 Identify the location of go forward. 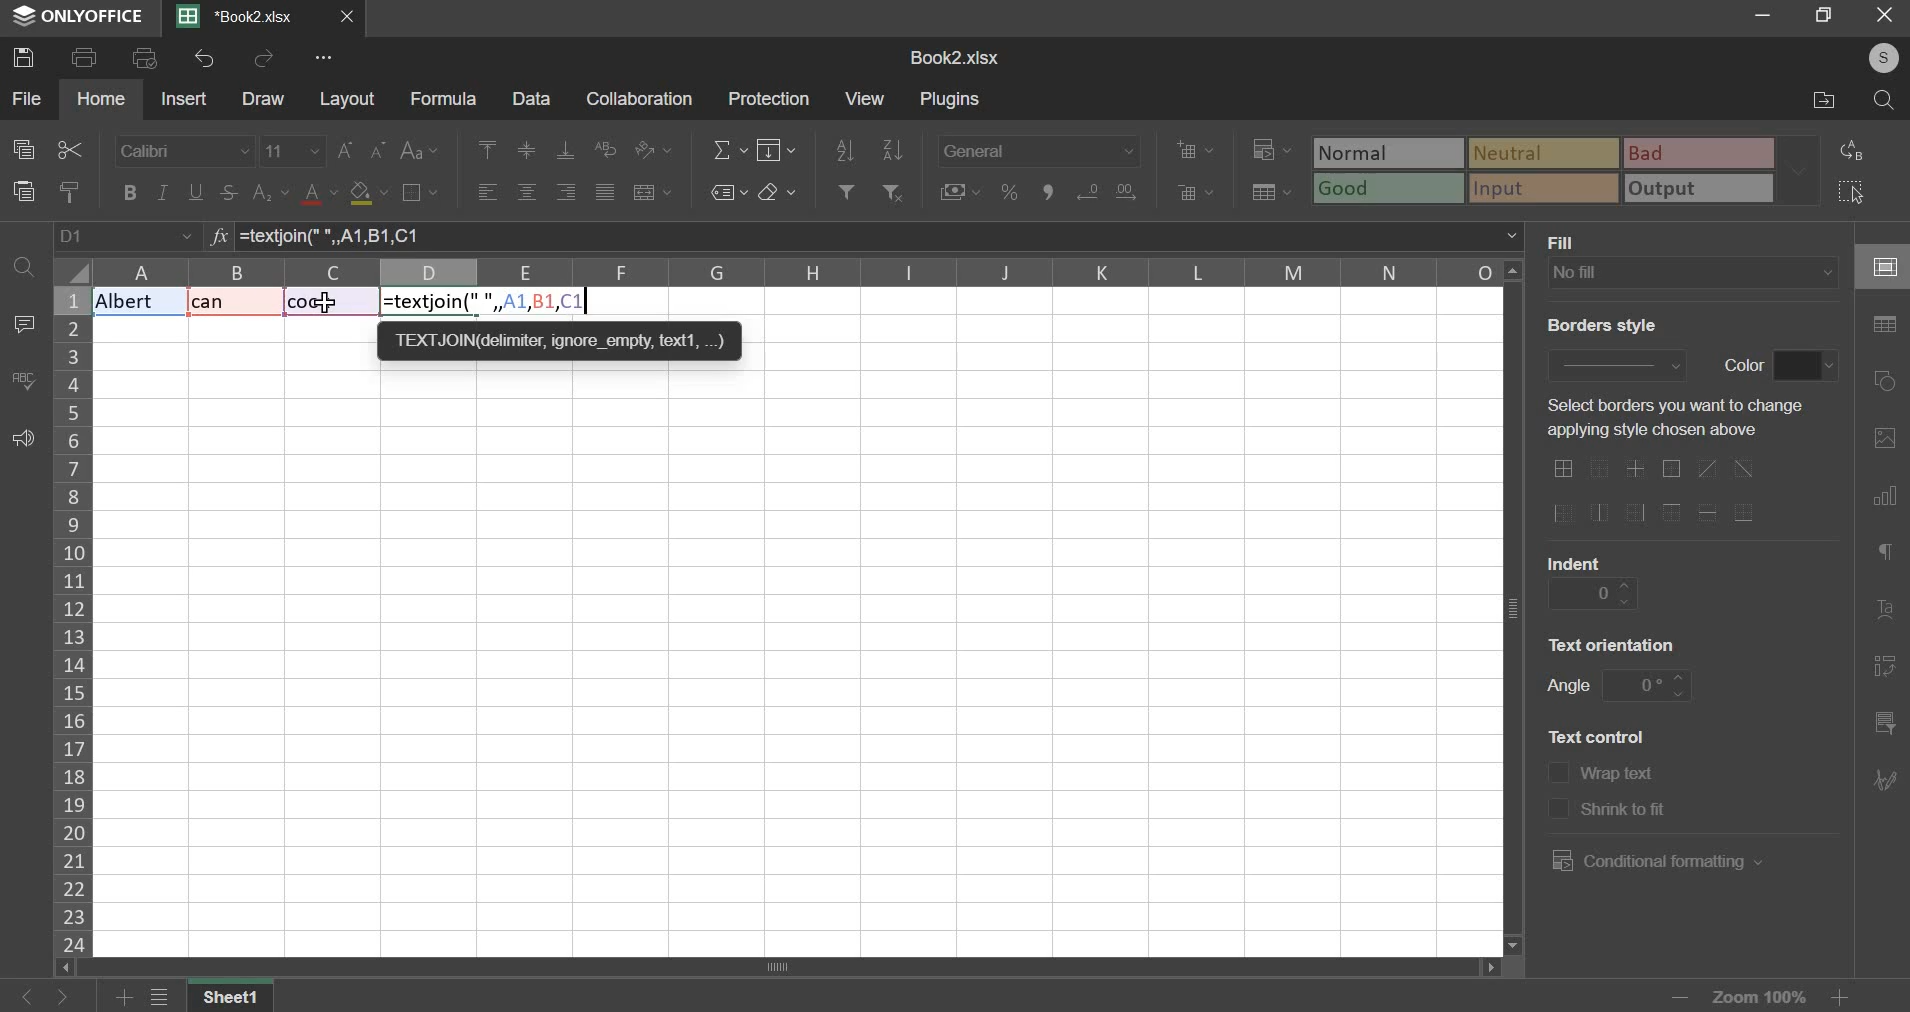
(77, 997).